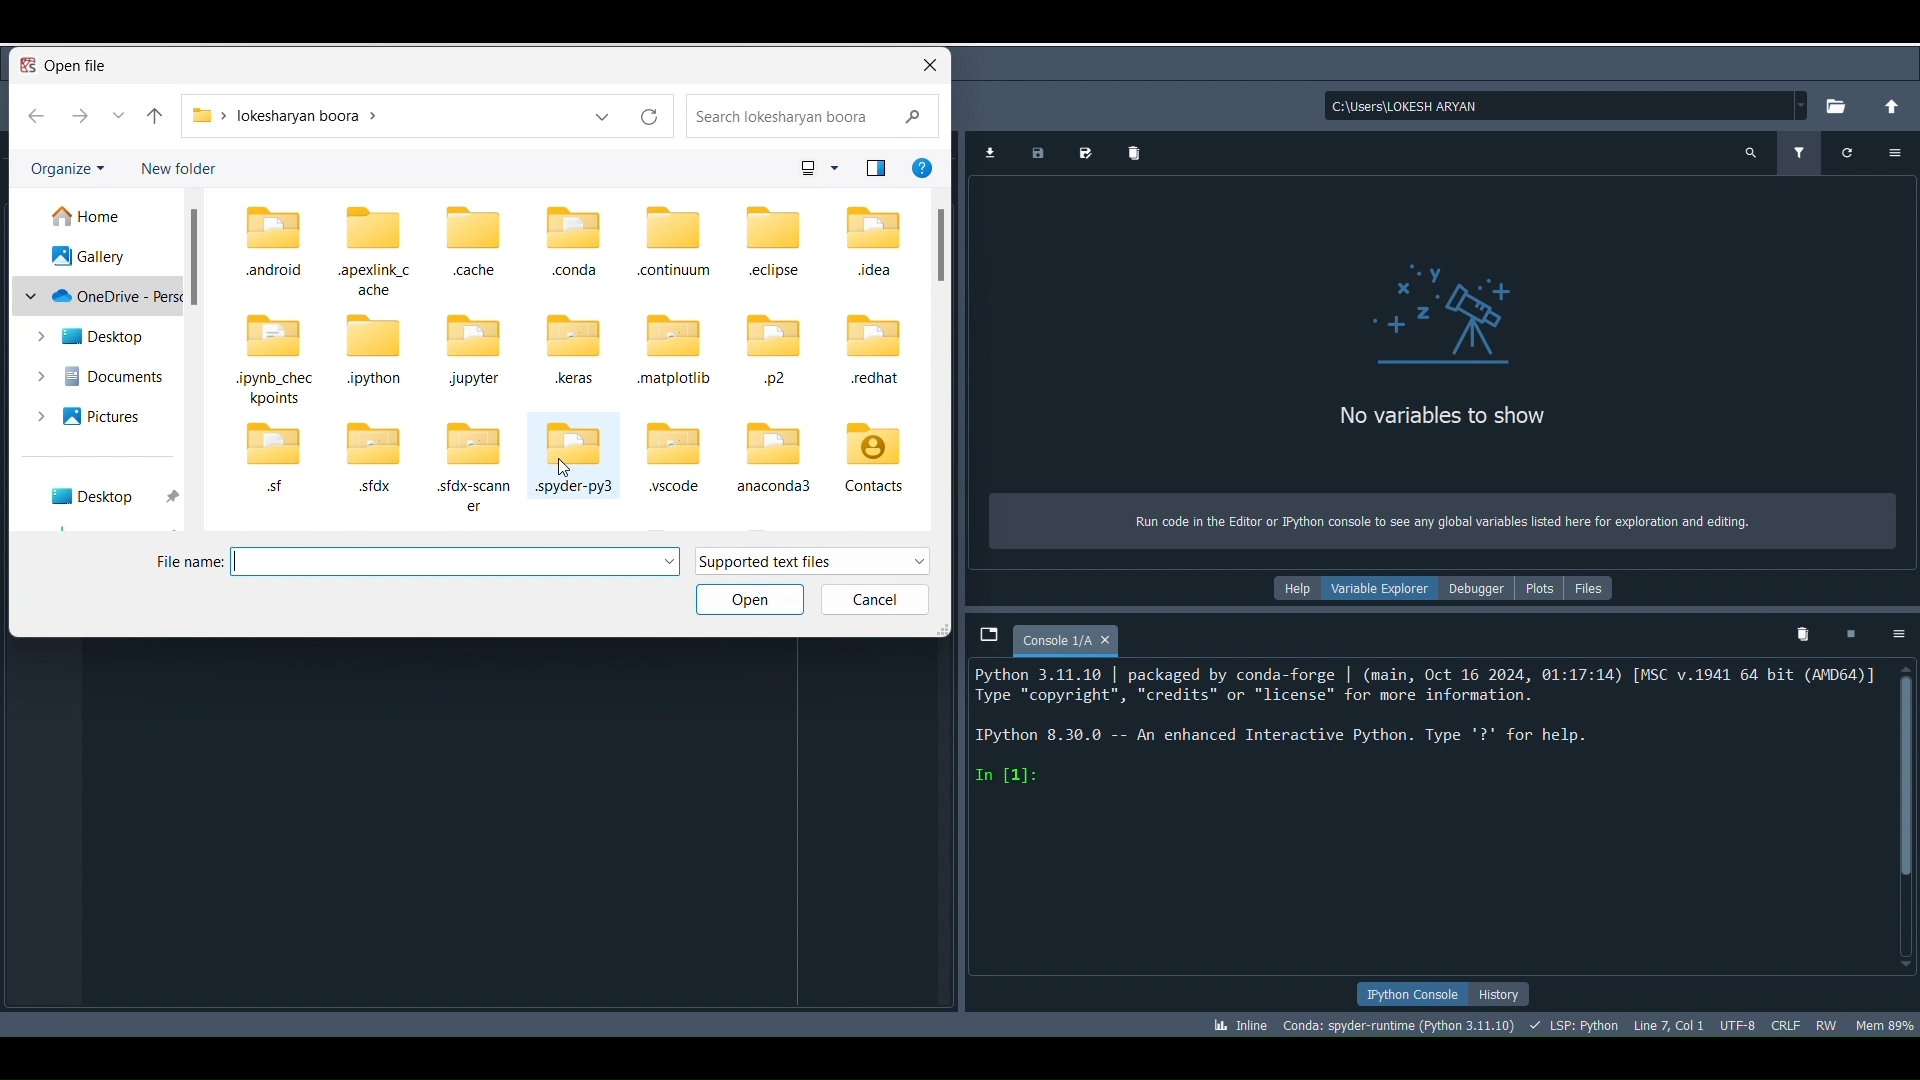  What do you see at coordinates (874, 459) in the screenshot?
I see `Folder` at bounding box center [874, 459].